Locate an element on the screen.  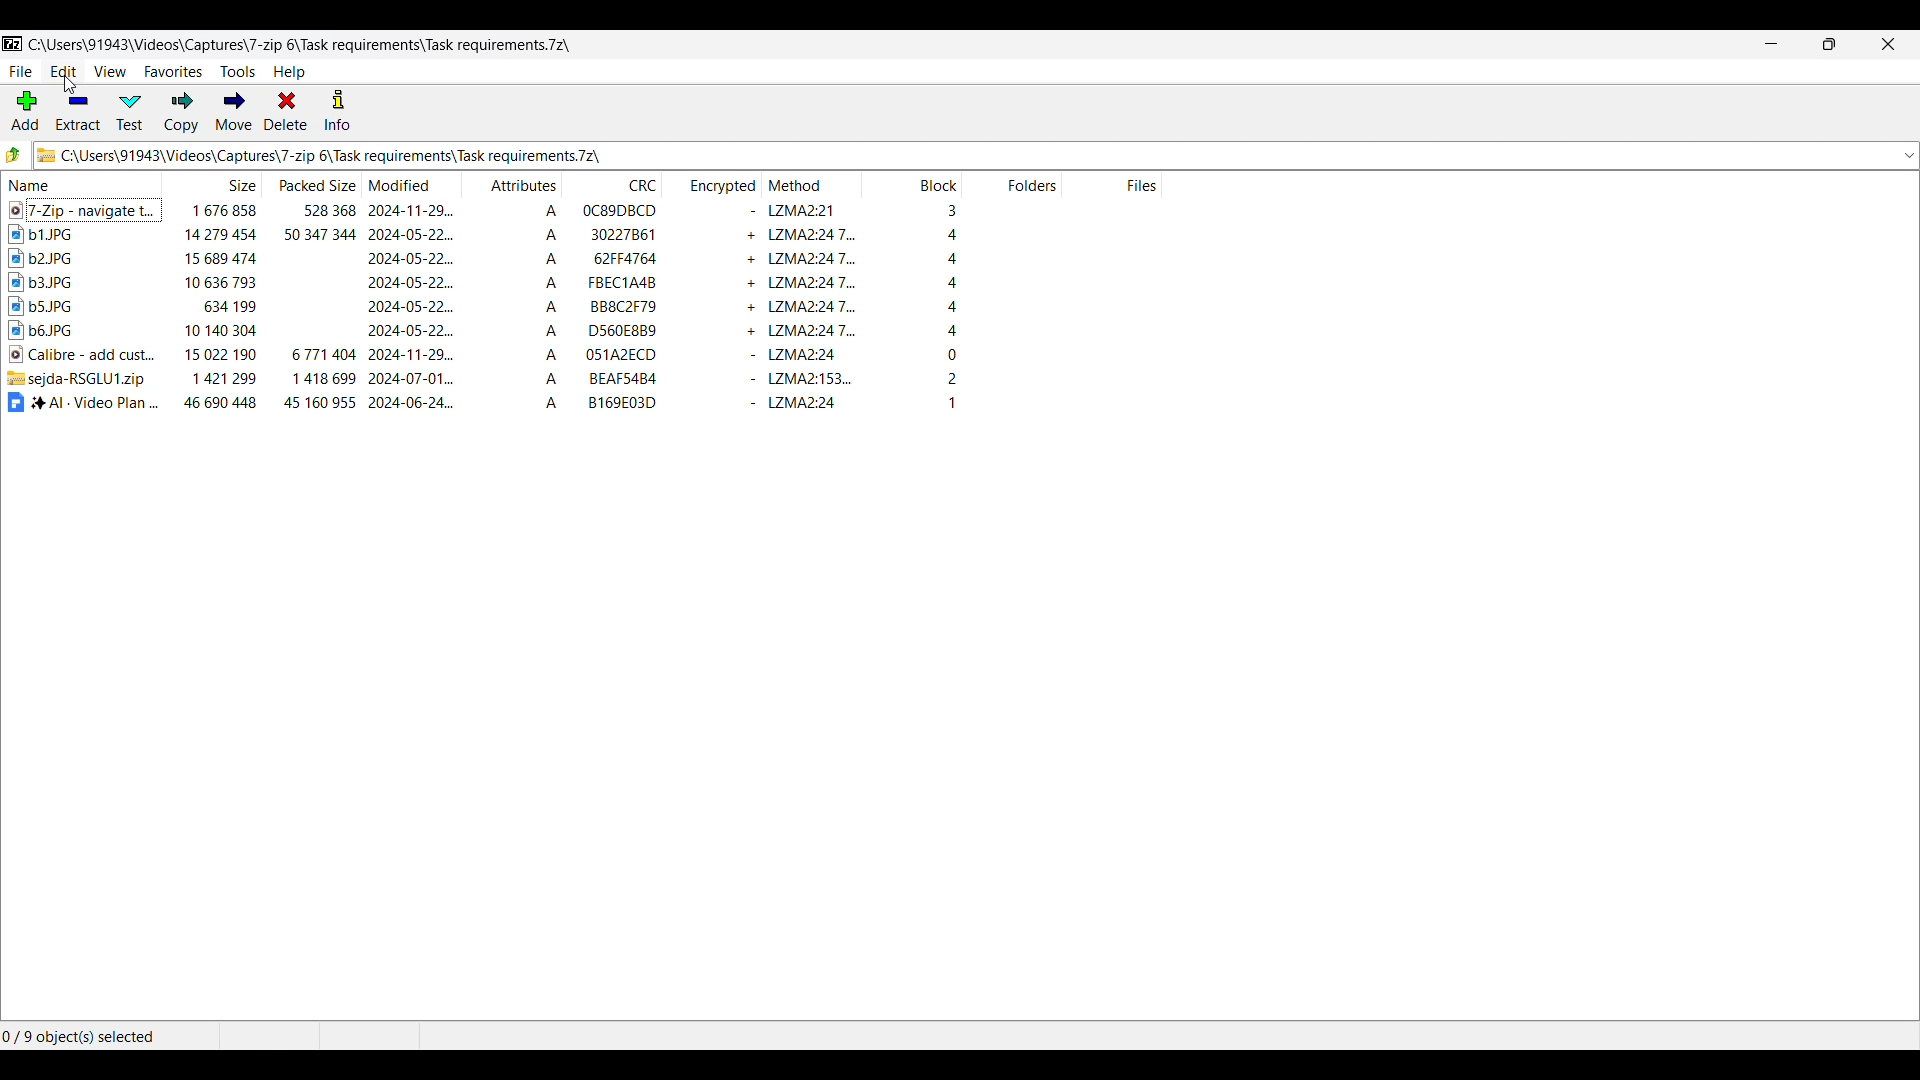
image 5 is located at coordinates (52, 328).